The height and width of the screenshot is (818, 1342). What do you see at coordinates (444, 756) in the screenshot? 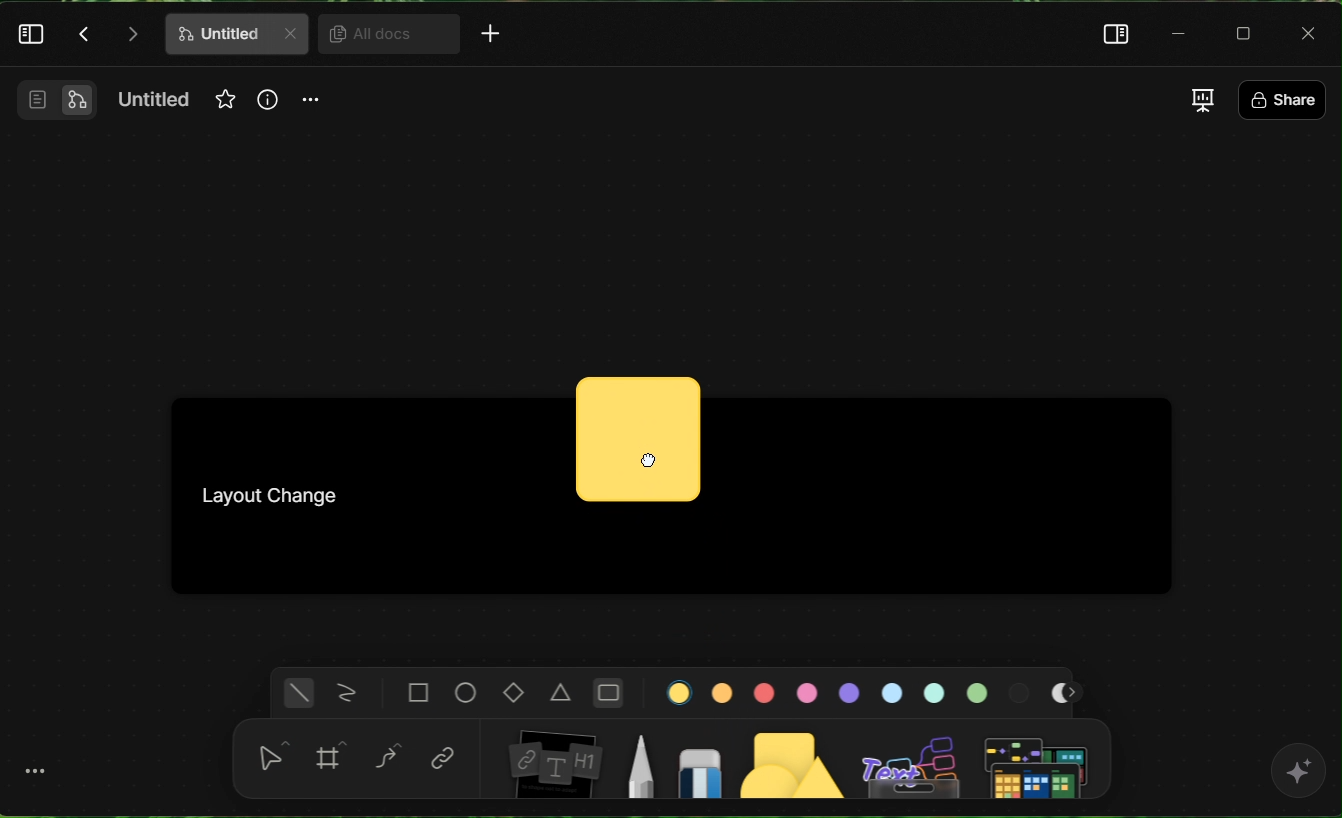
I see `link` at bounding box center [444, 756].